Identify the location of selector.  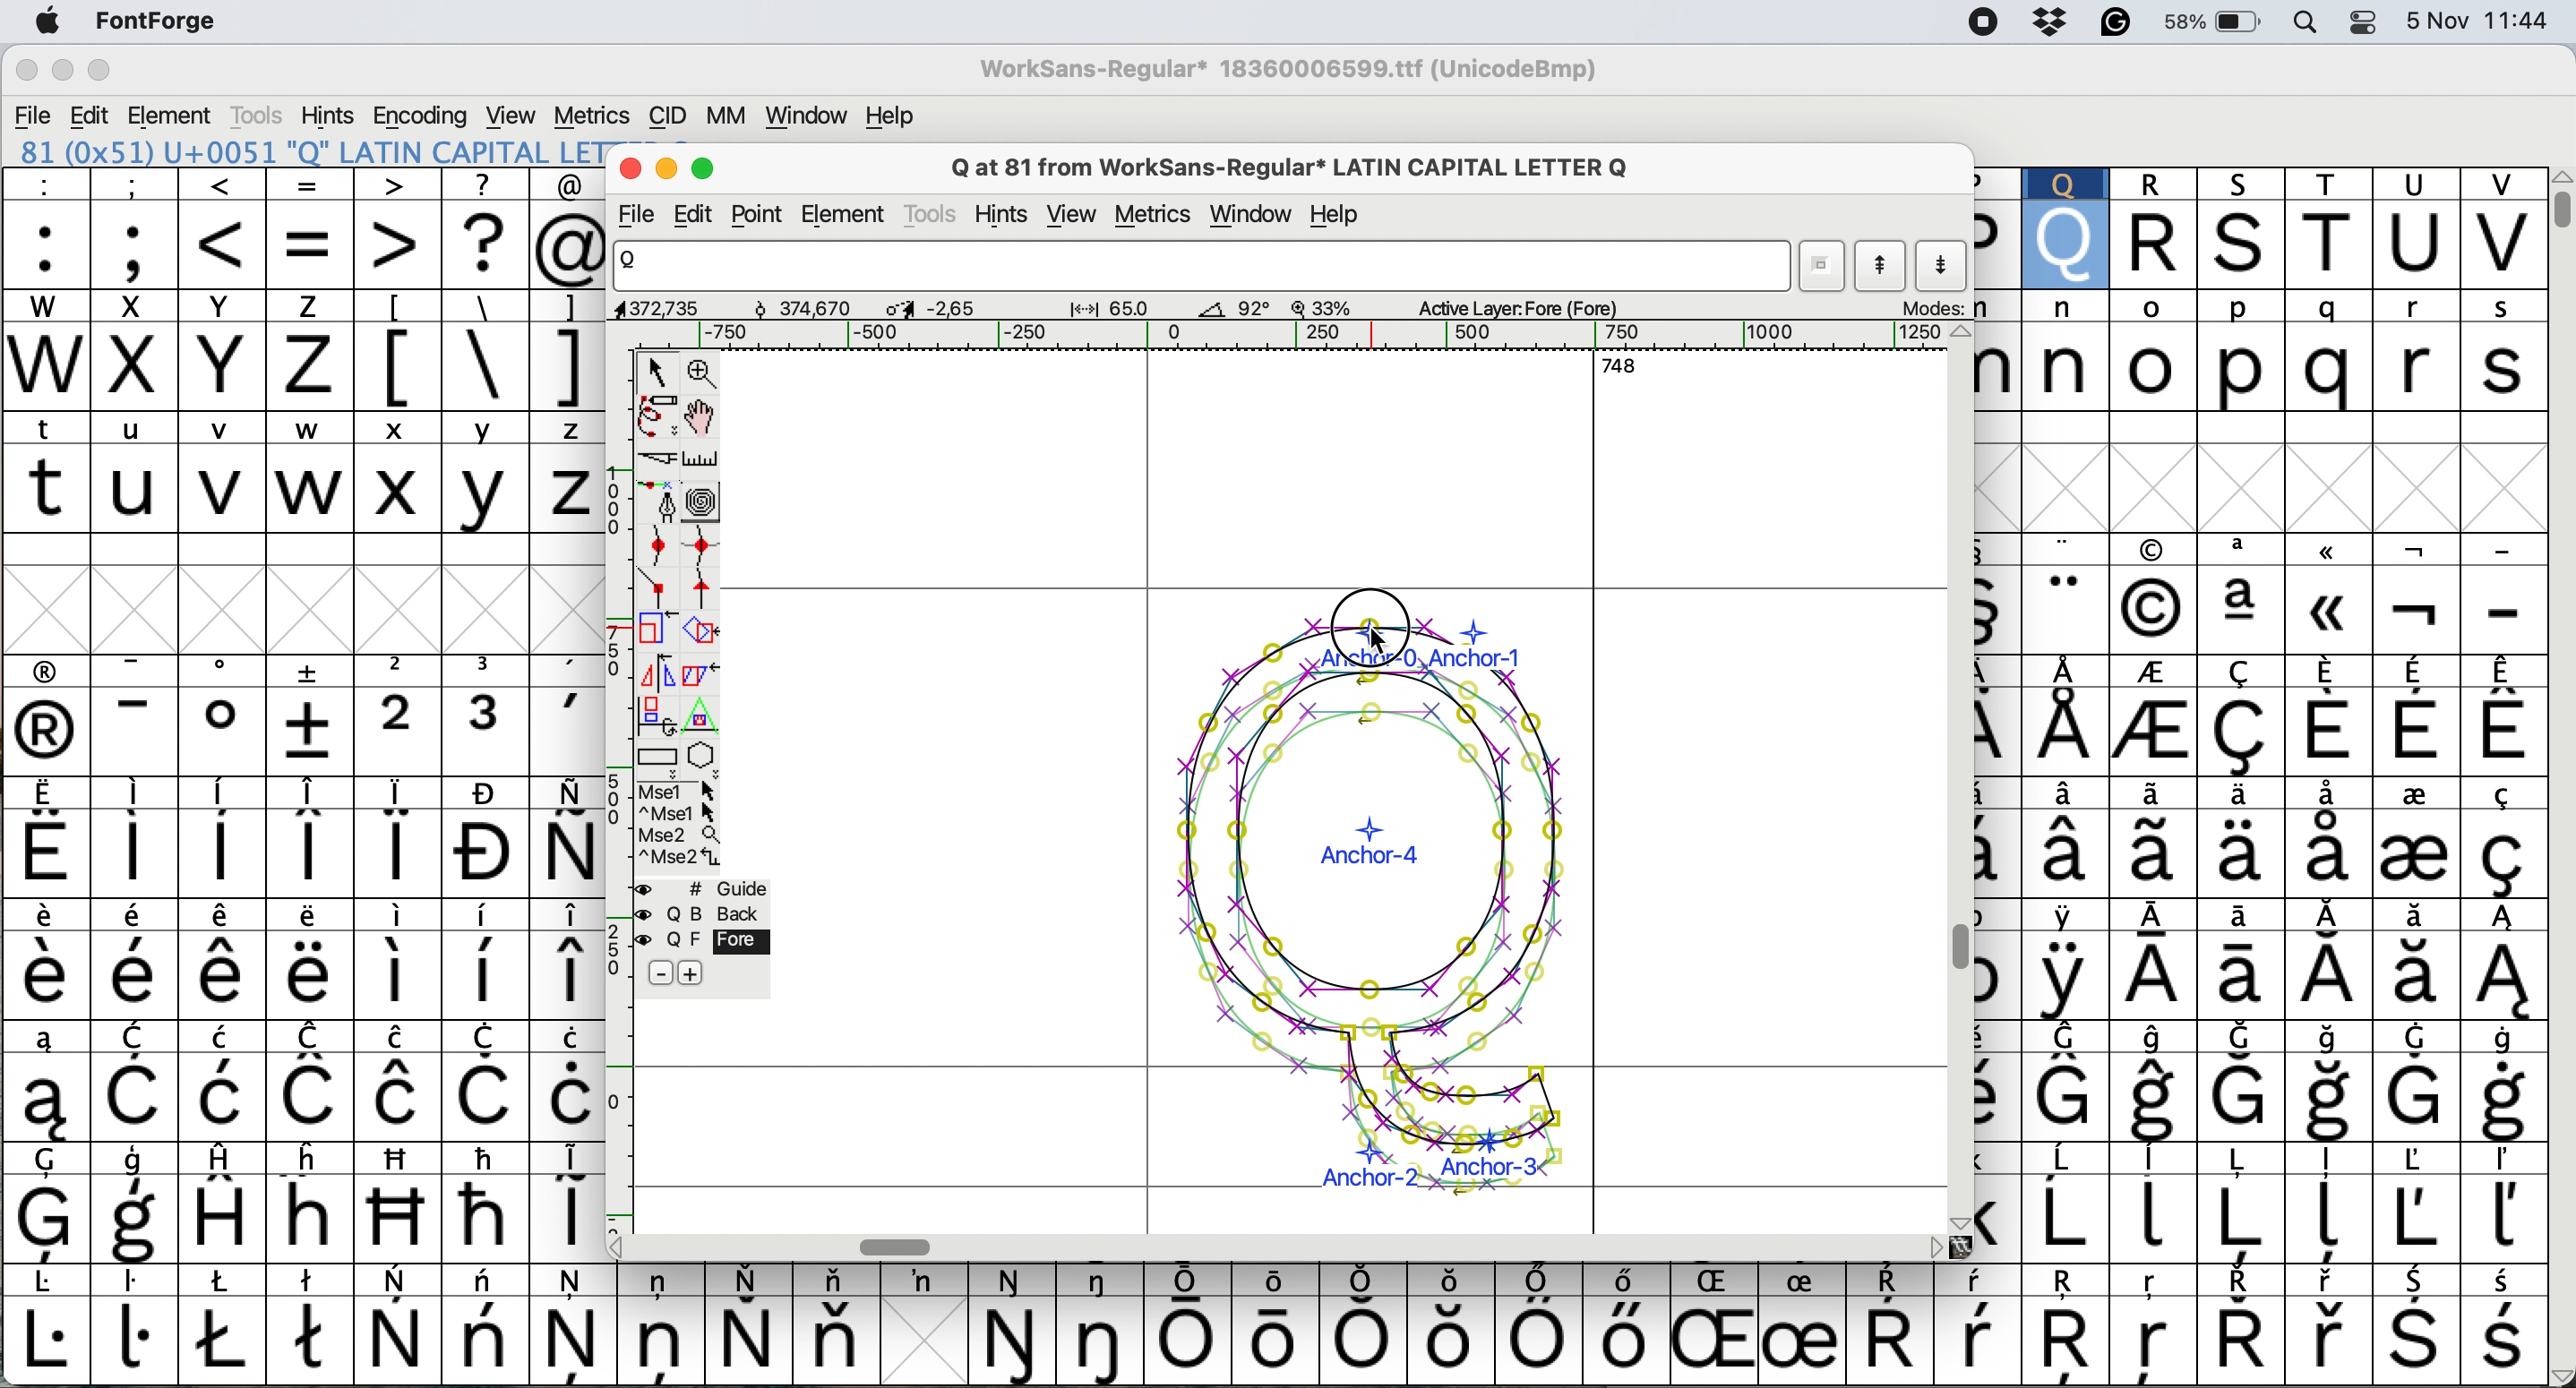
(661, 373).